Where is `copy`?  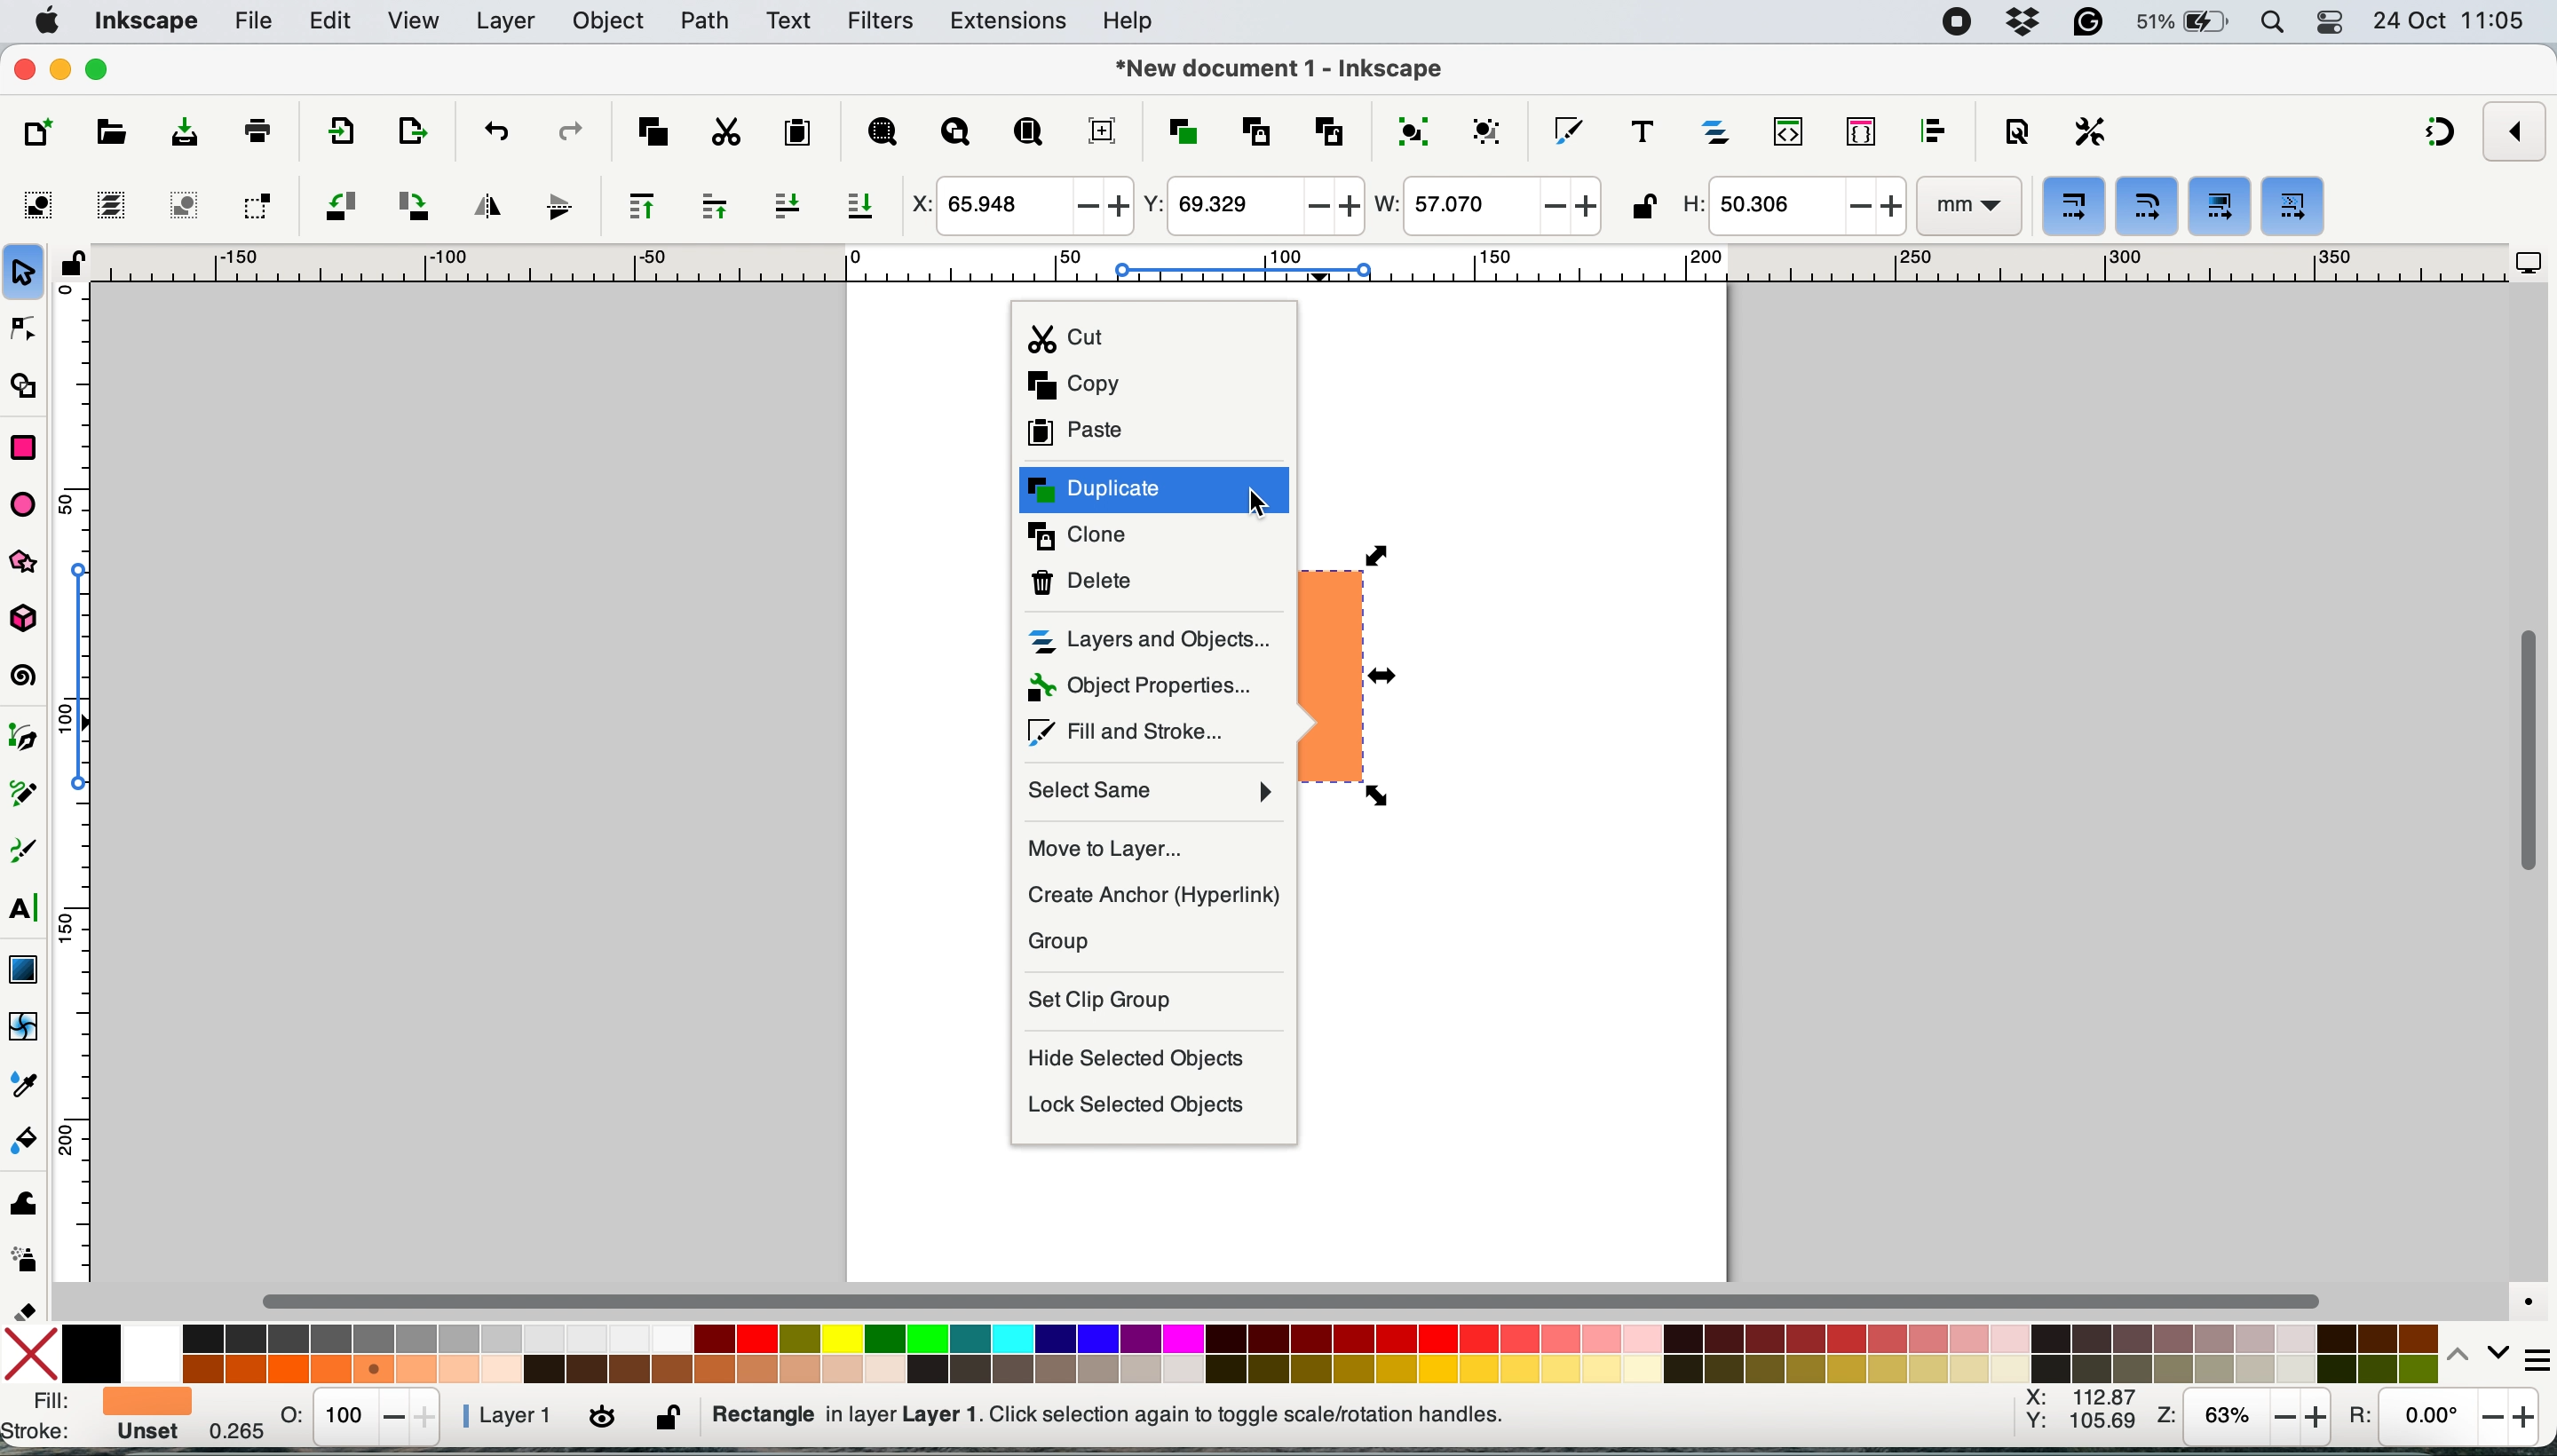 copy is located at coordinates (1148, 386).